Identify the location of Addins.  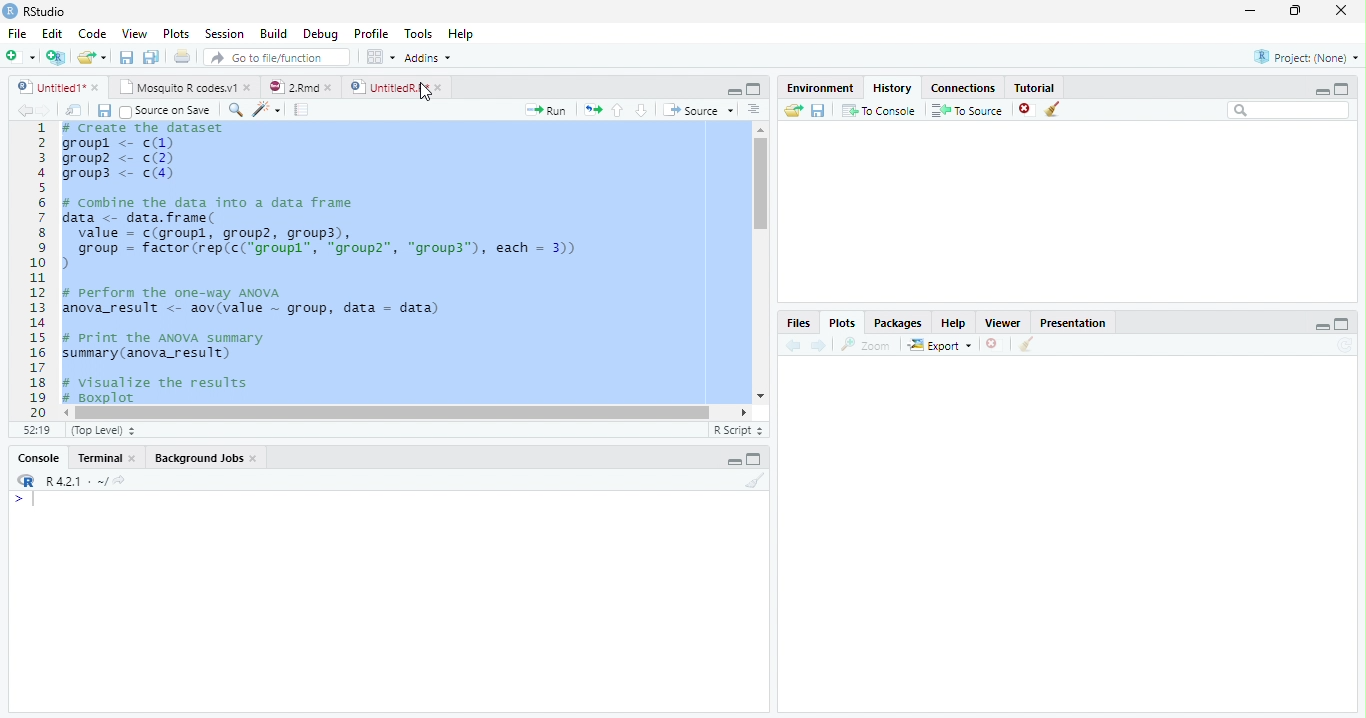
(429, 59).